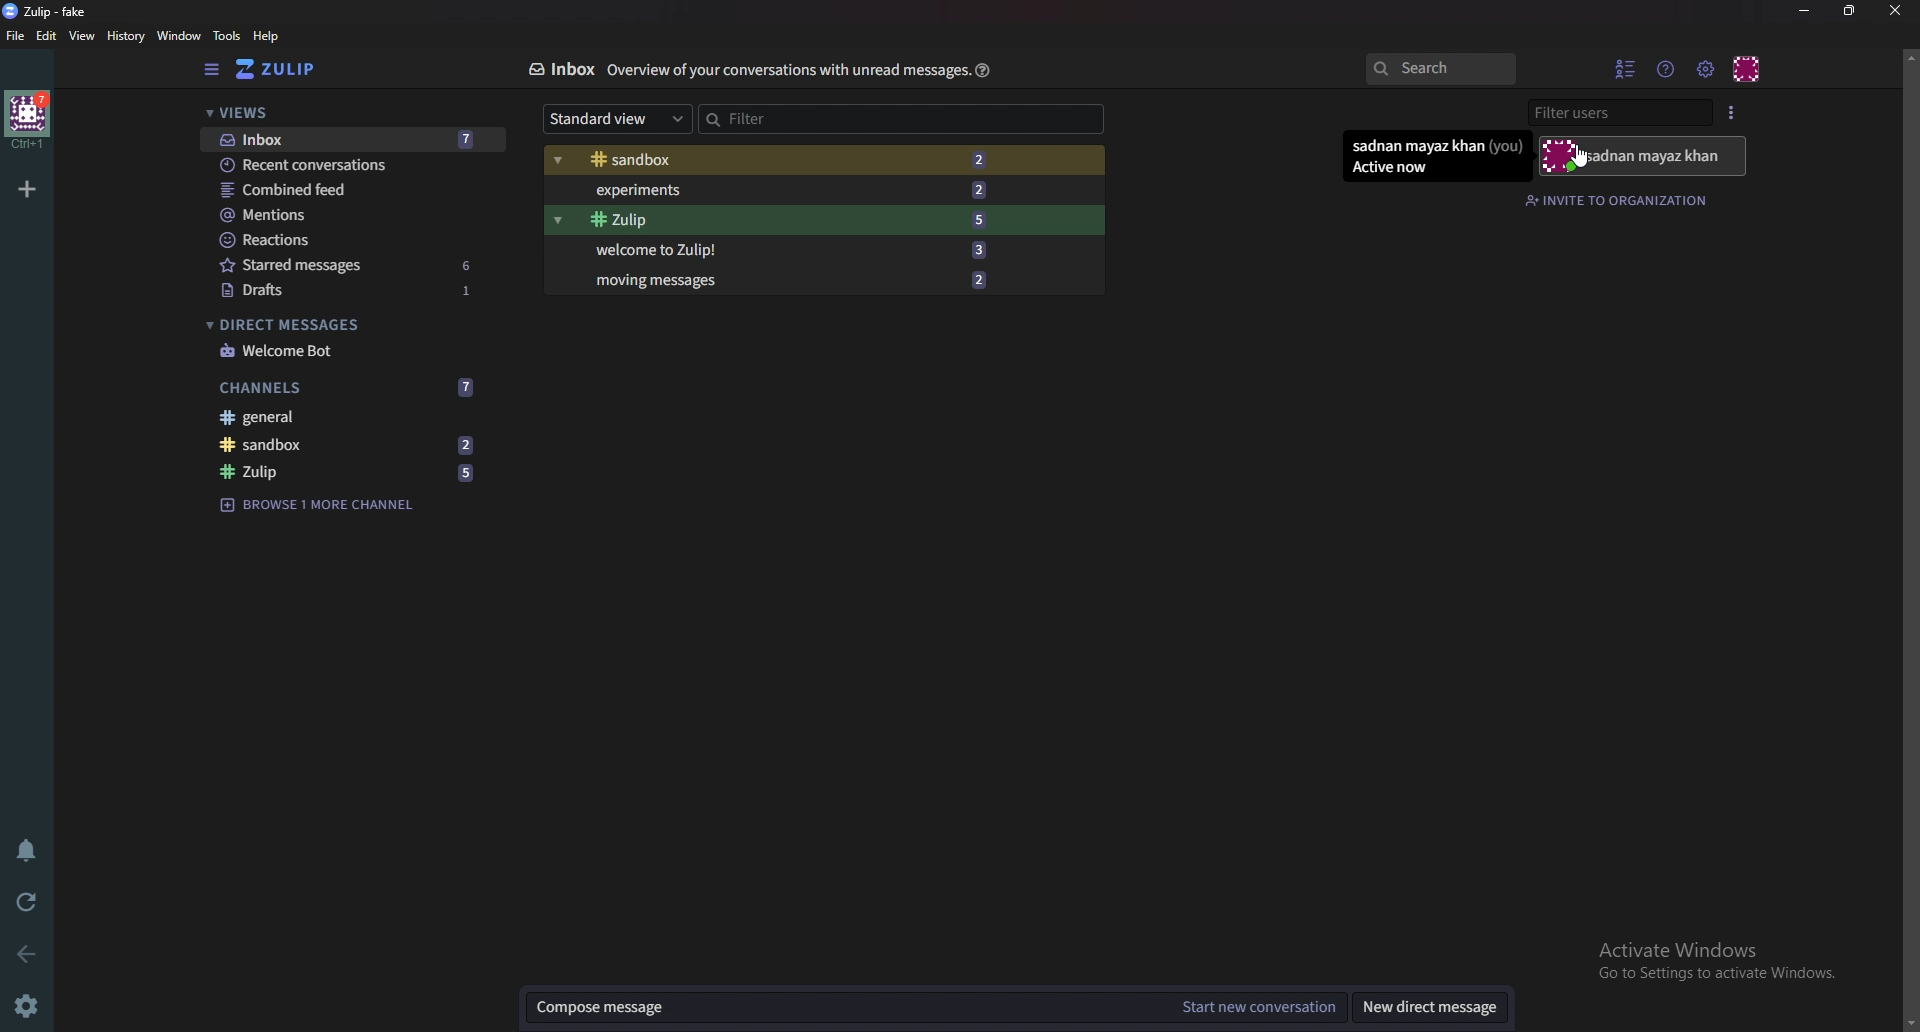 This screenshot has width=1920, height=1032. I want to click on File, so click(17, 37).